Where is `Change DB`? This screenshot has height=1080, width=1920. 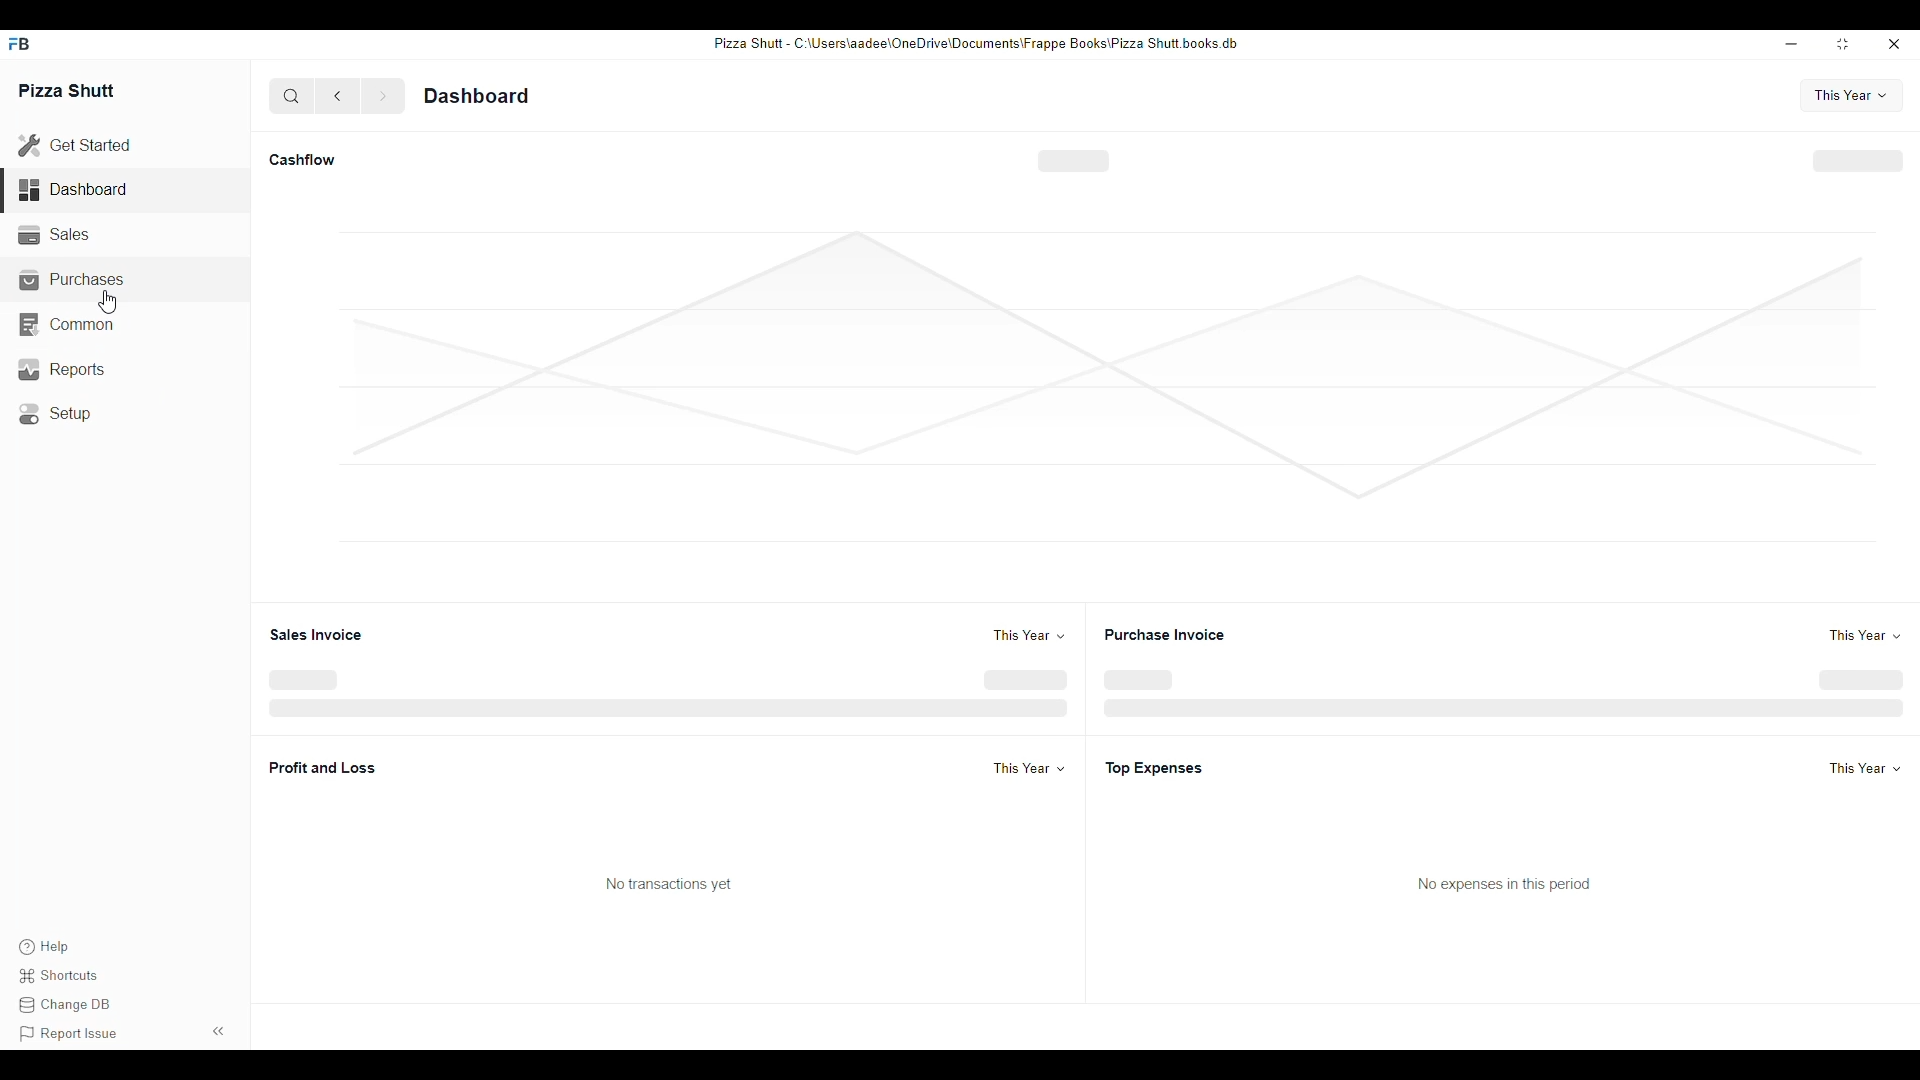 Change DB is located at coordinates (69, 1007).